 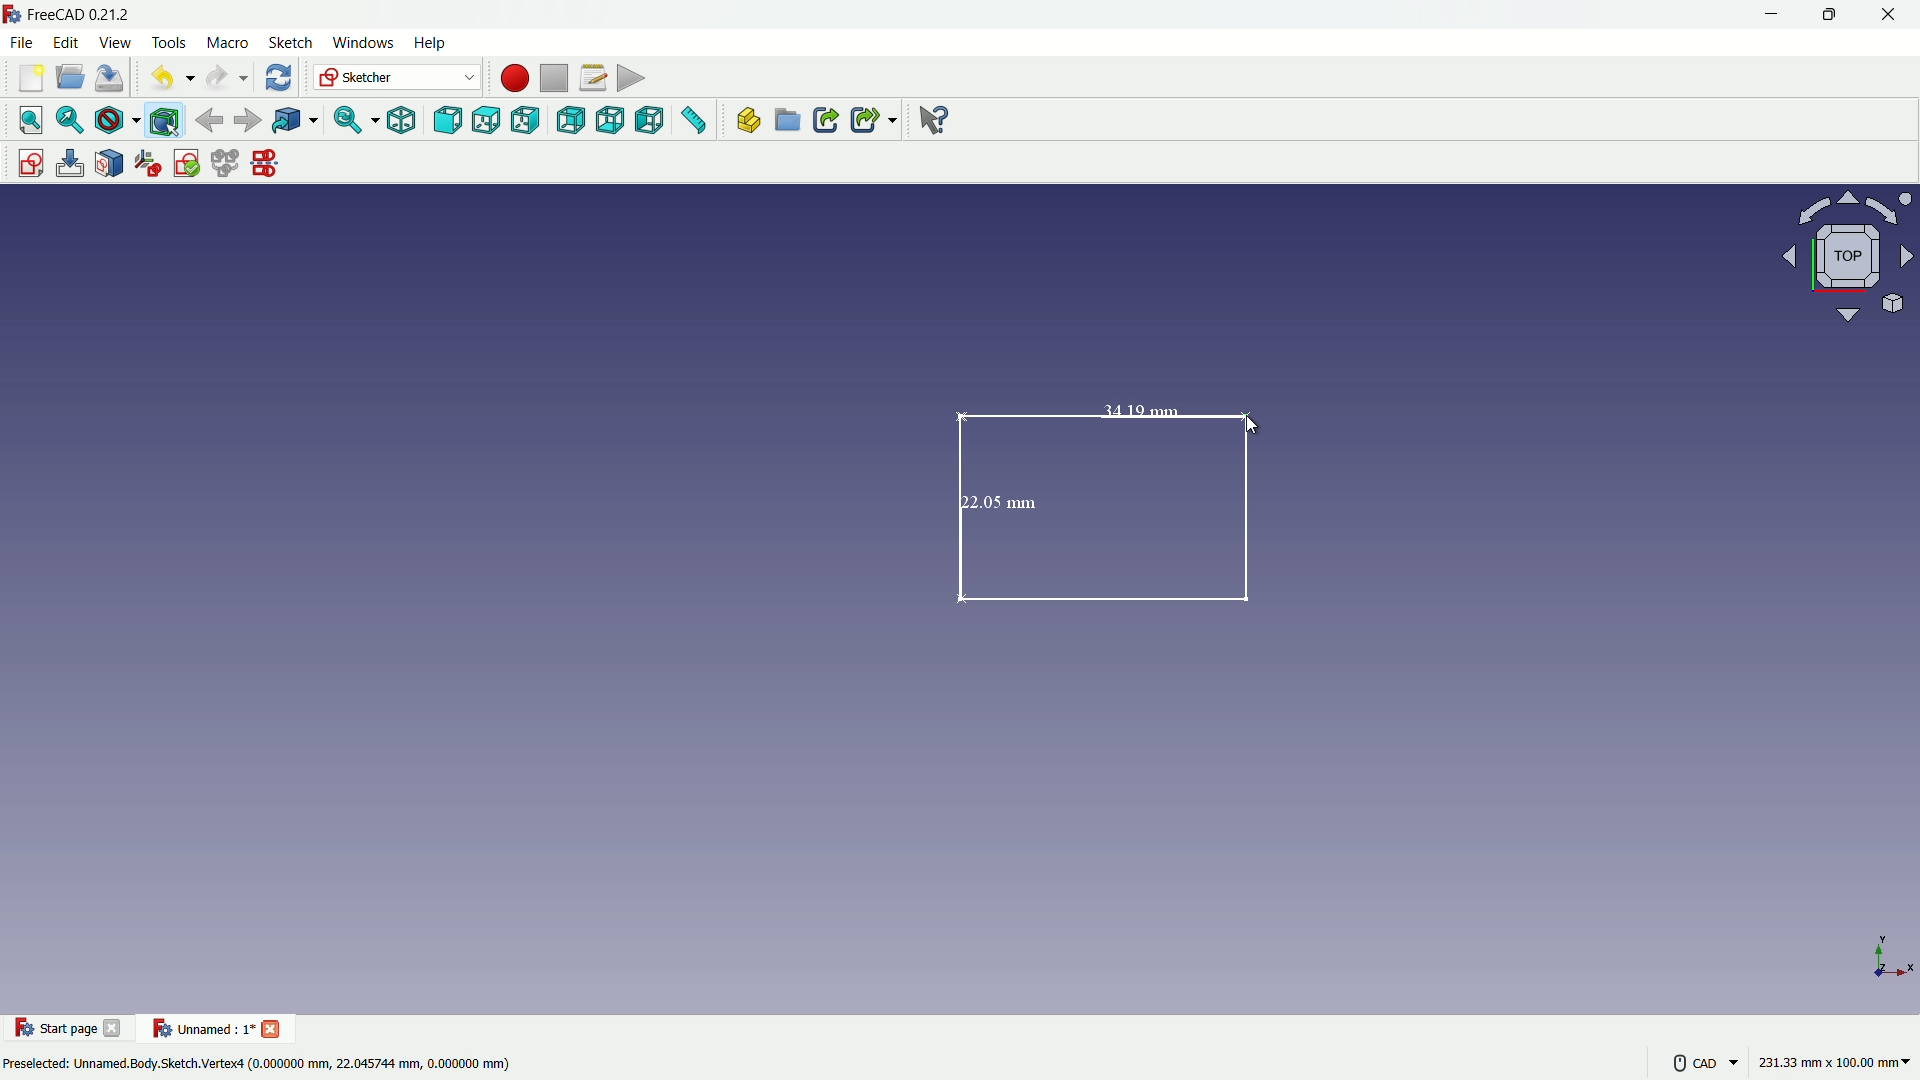 I want to click on macro, so click(x=226, y=43).